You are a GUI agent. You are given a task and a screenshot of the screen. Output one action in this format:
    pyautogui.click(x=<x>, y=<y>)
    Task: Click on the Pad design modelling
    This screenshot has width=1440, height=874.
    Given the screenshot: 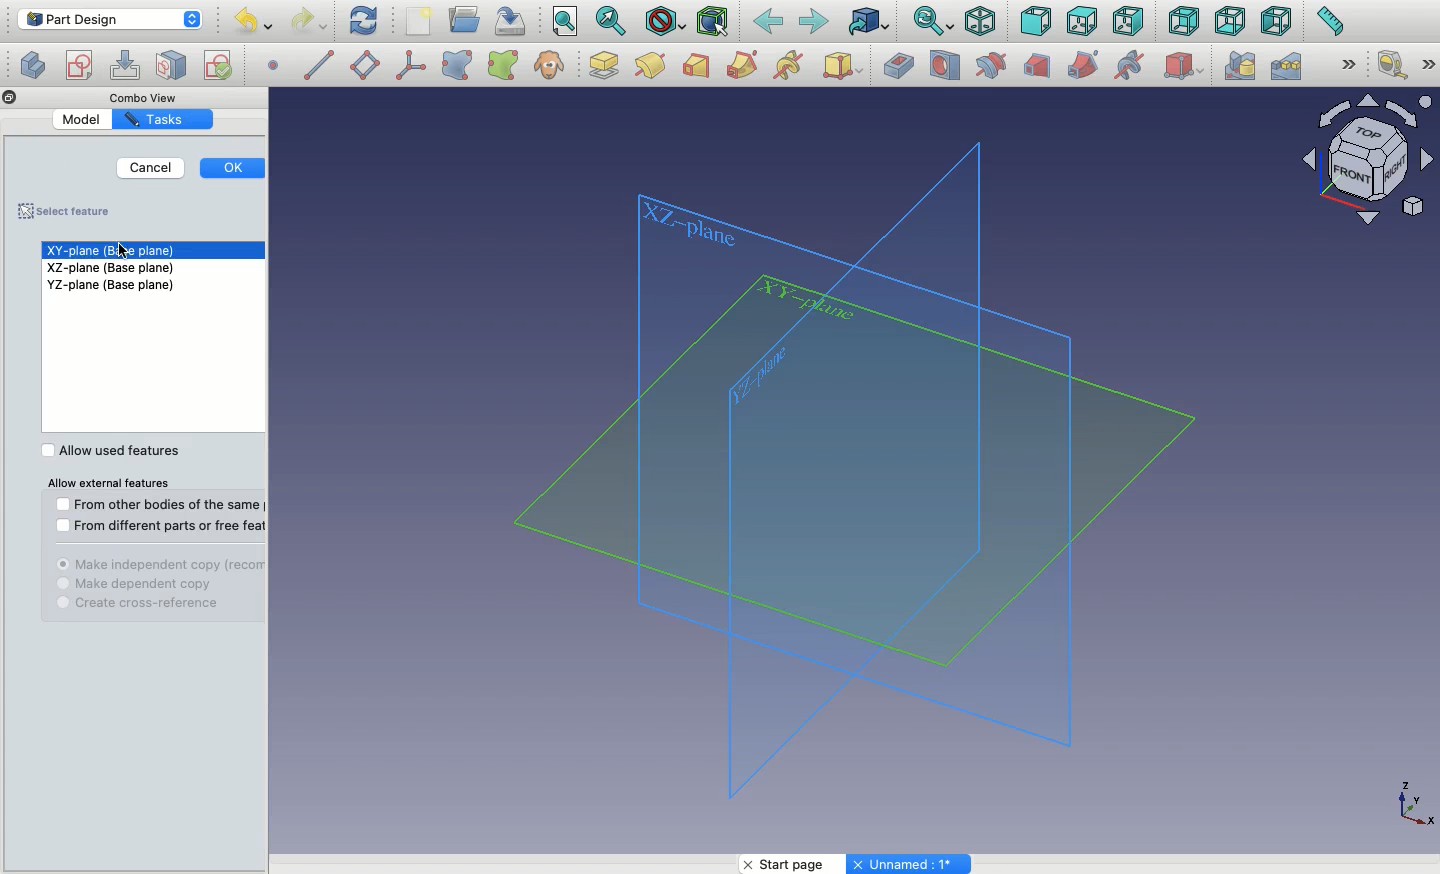 What is the action you would take?
    pyautogui.click(x=652, y=68)
    